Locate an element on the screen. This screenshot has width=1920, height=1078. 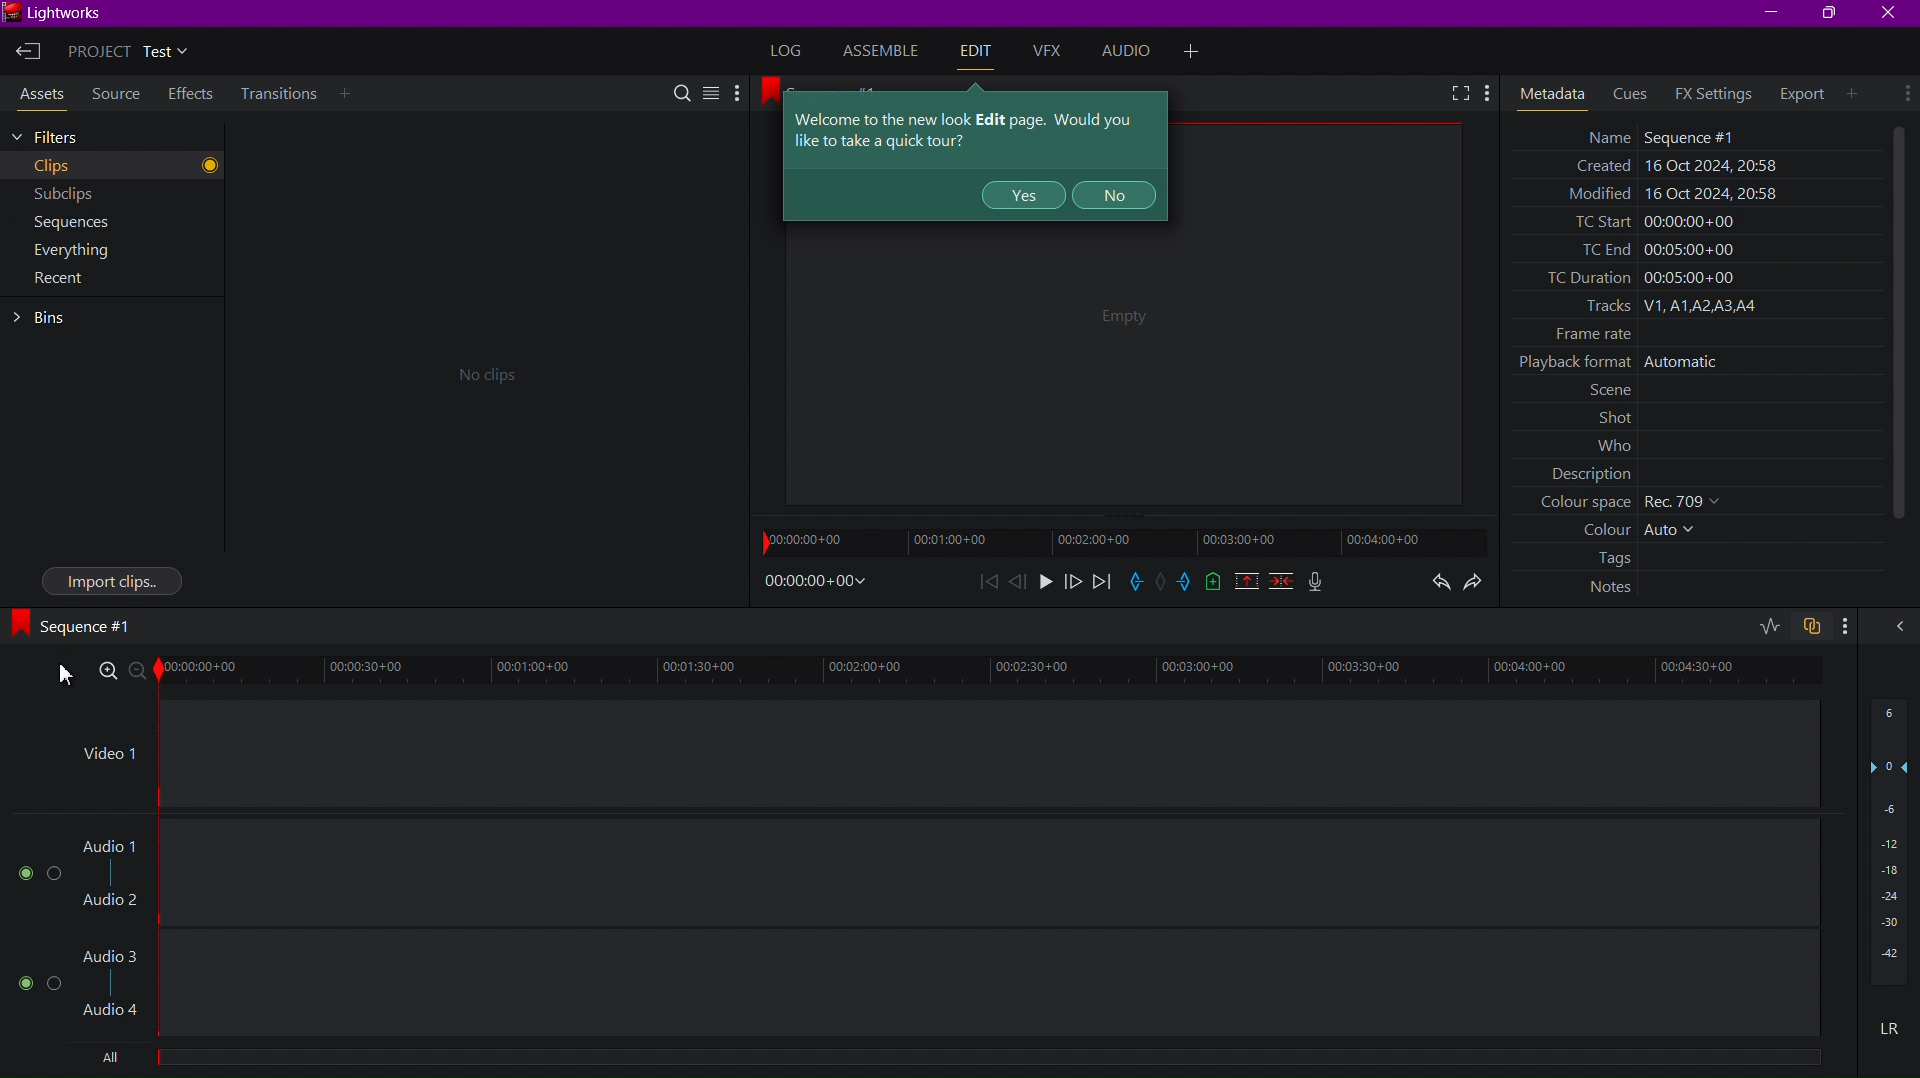
Audio is located at coordinates (1125, 52).